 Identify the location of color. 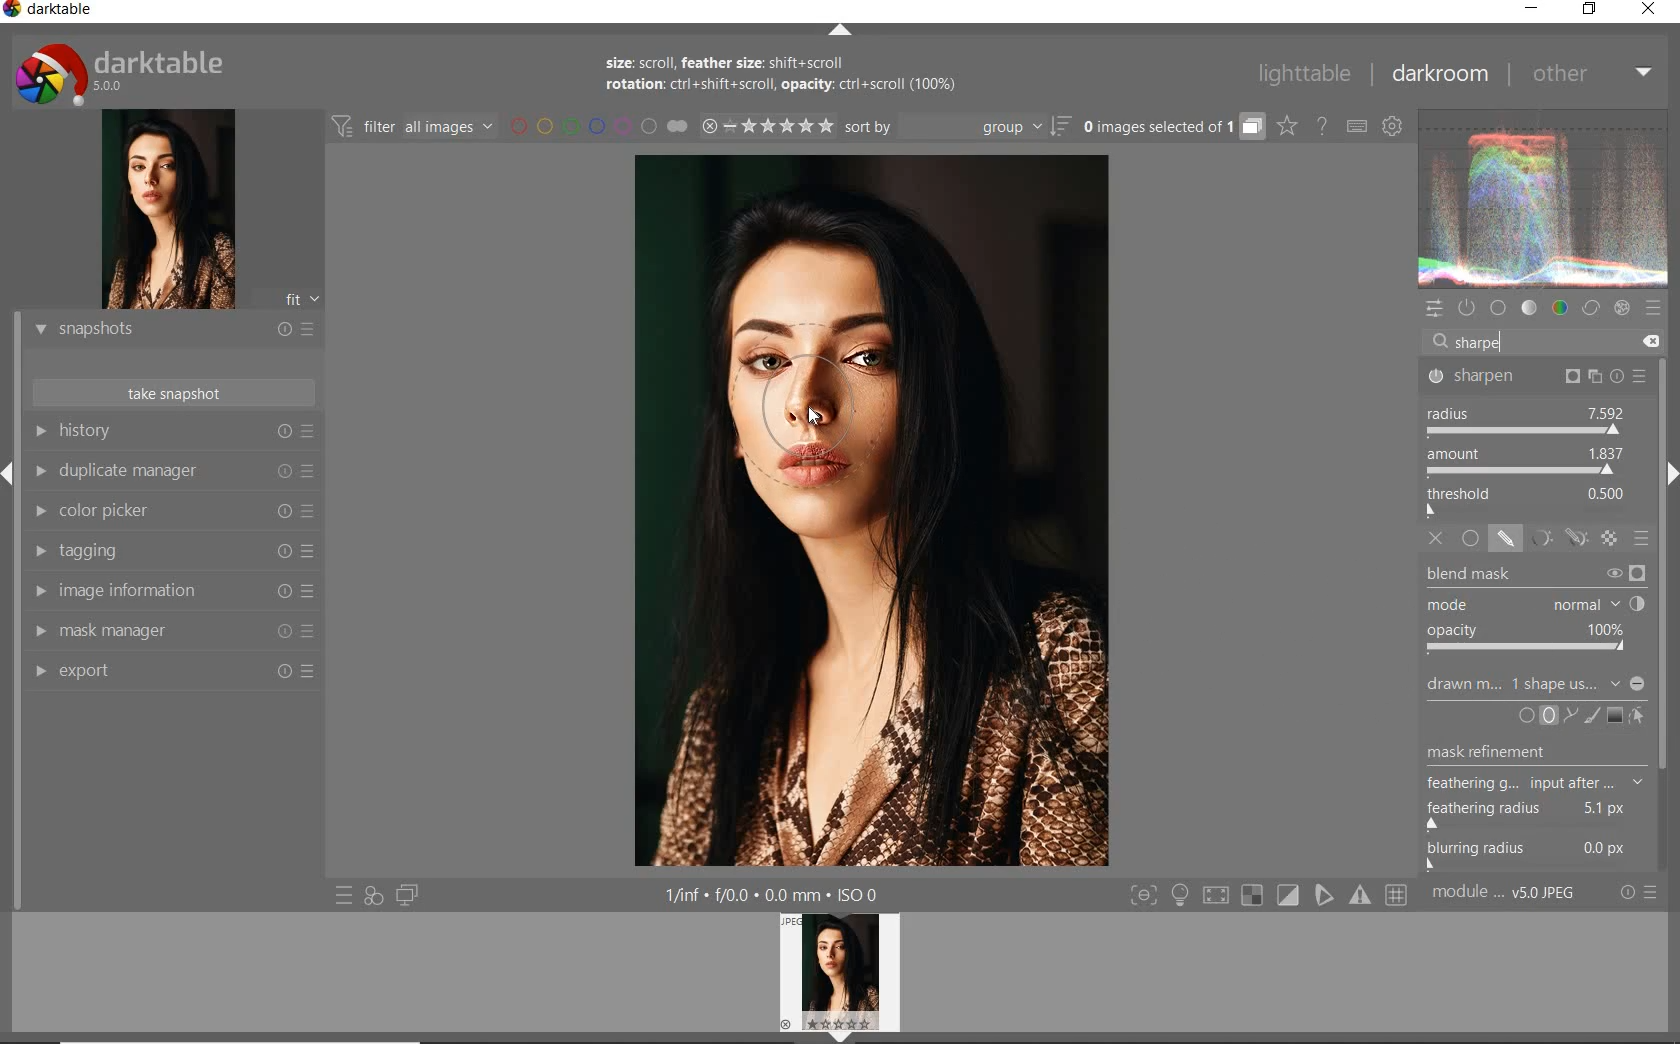
(1558, 309).